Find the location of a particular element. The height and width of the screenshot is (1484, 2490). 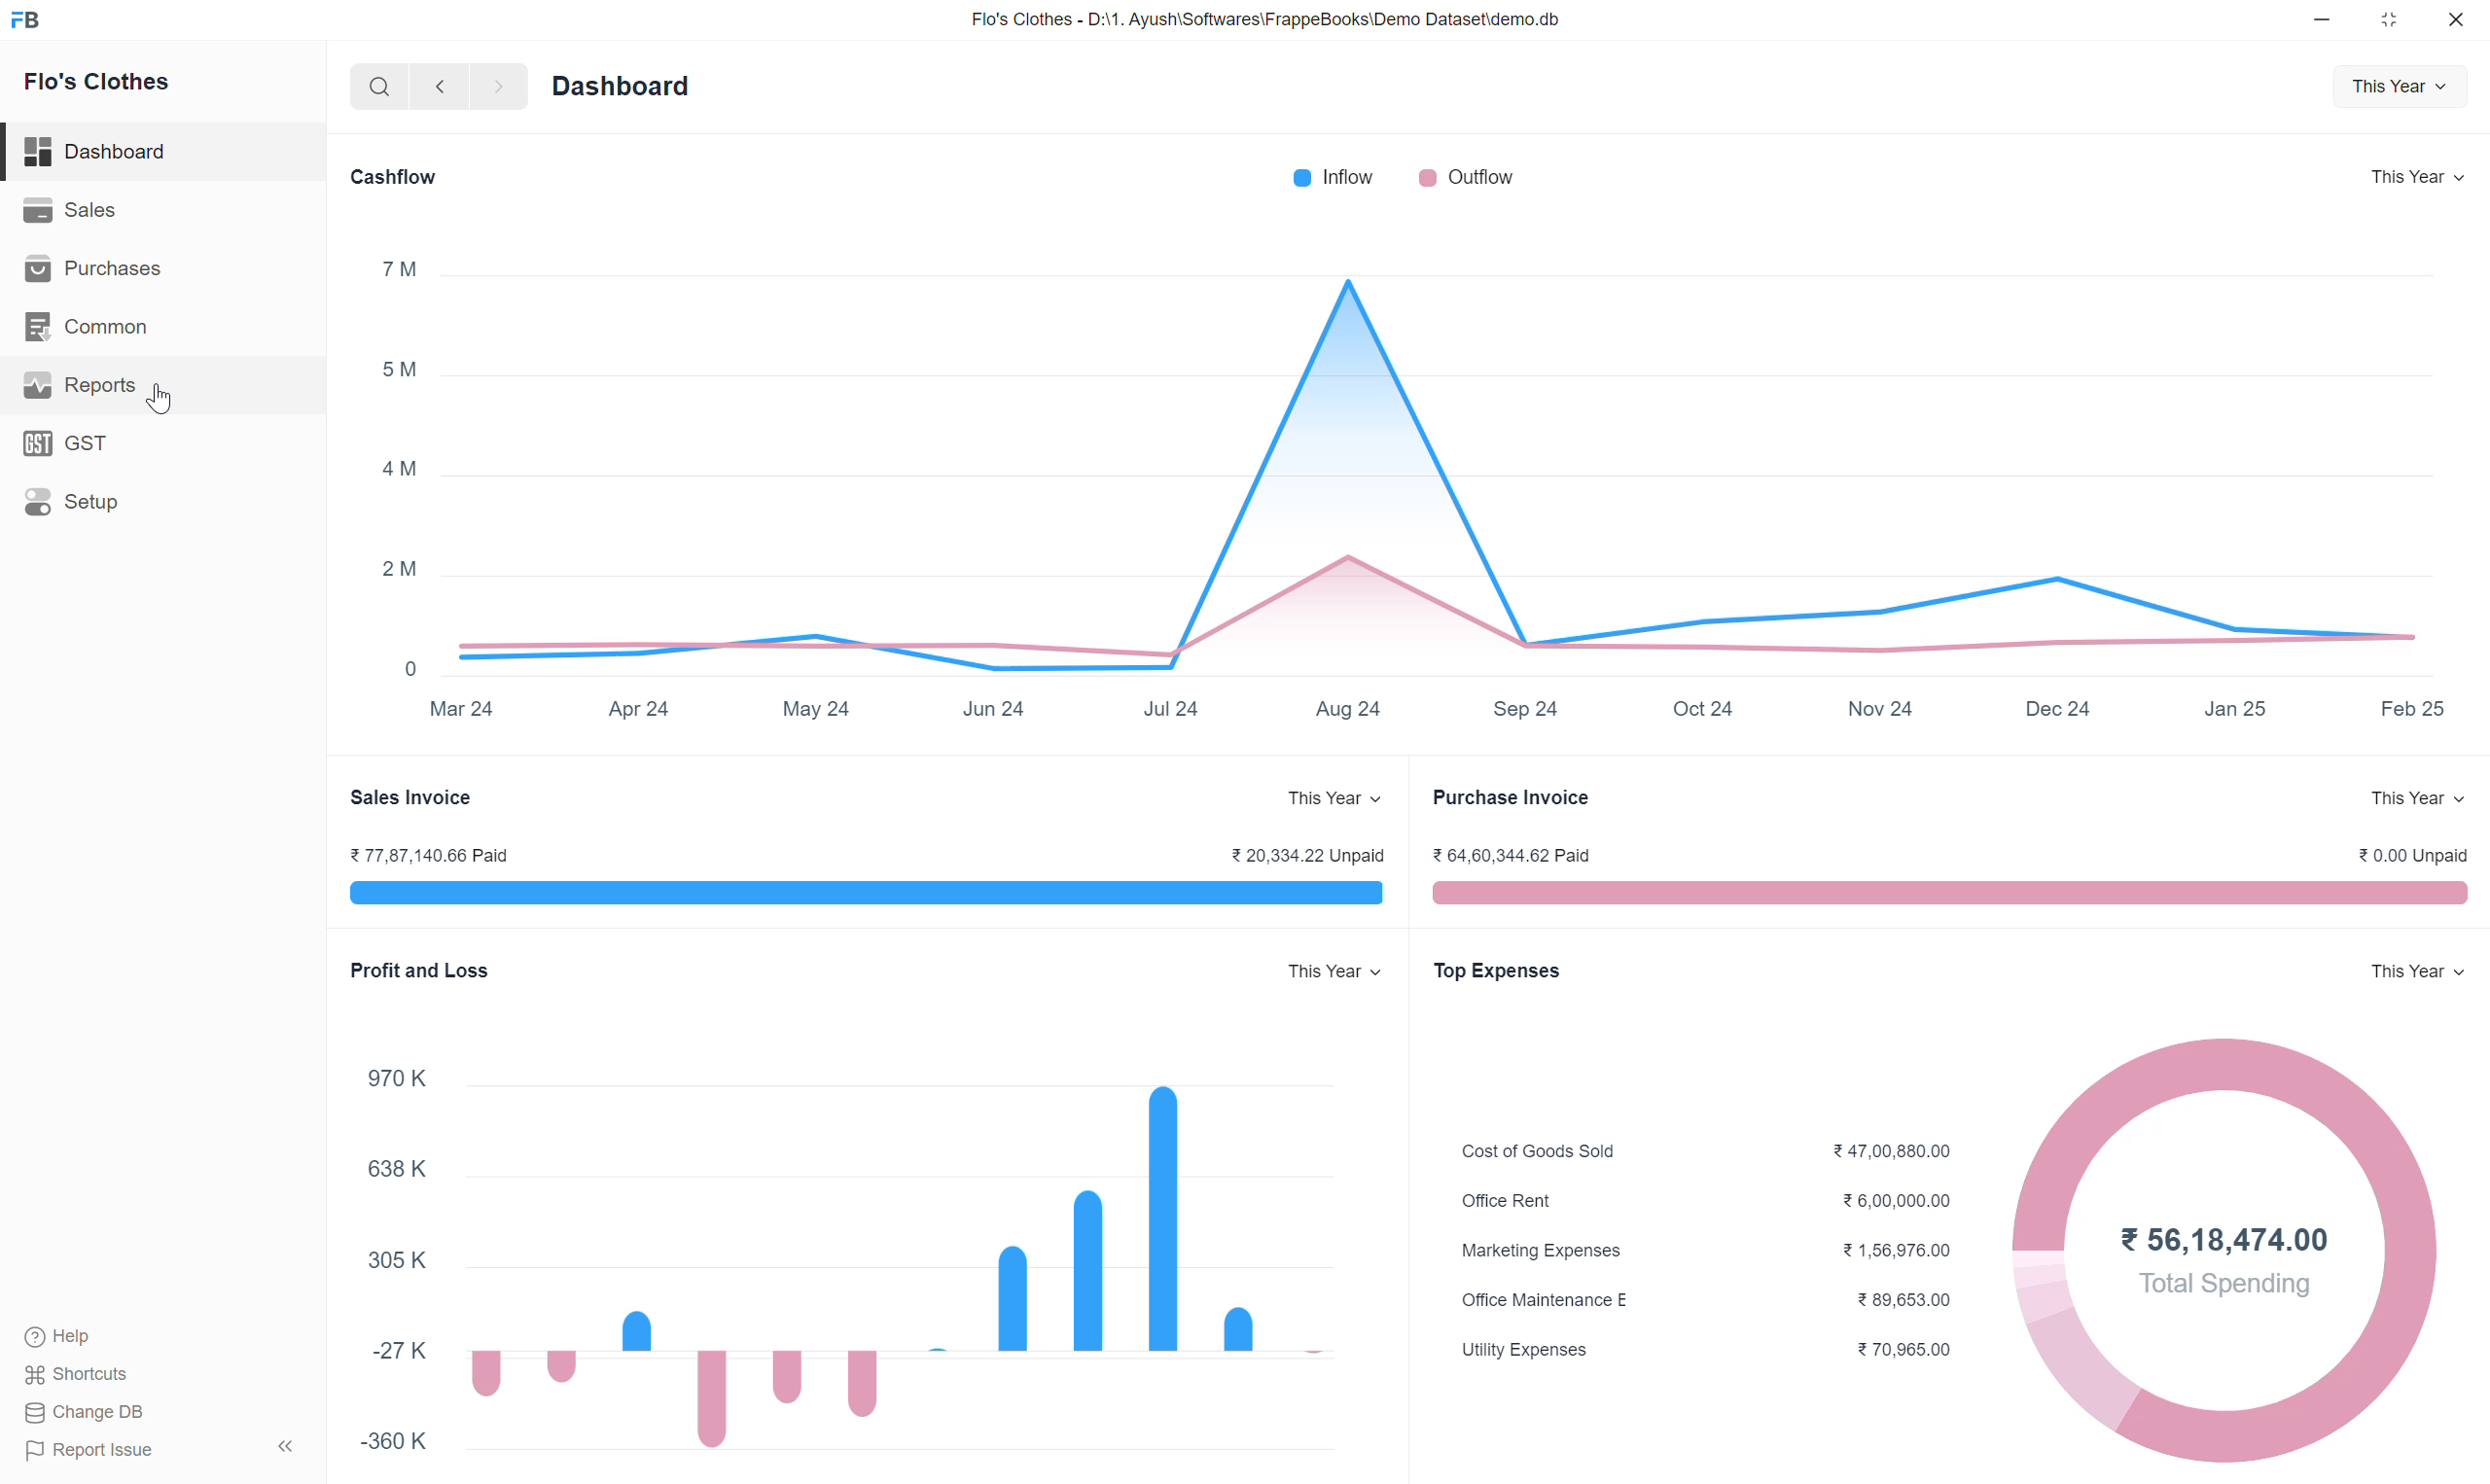

cursor is located at coordinates (156, 402).